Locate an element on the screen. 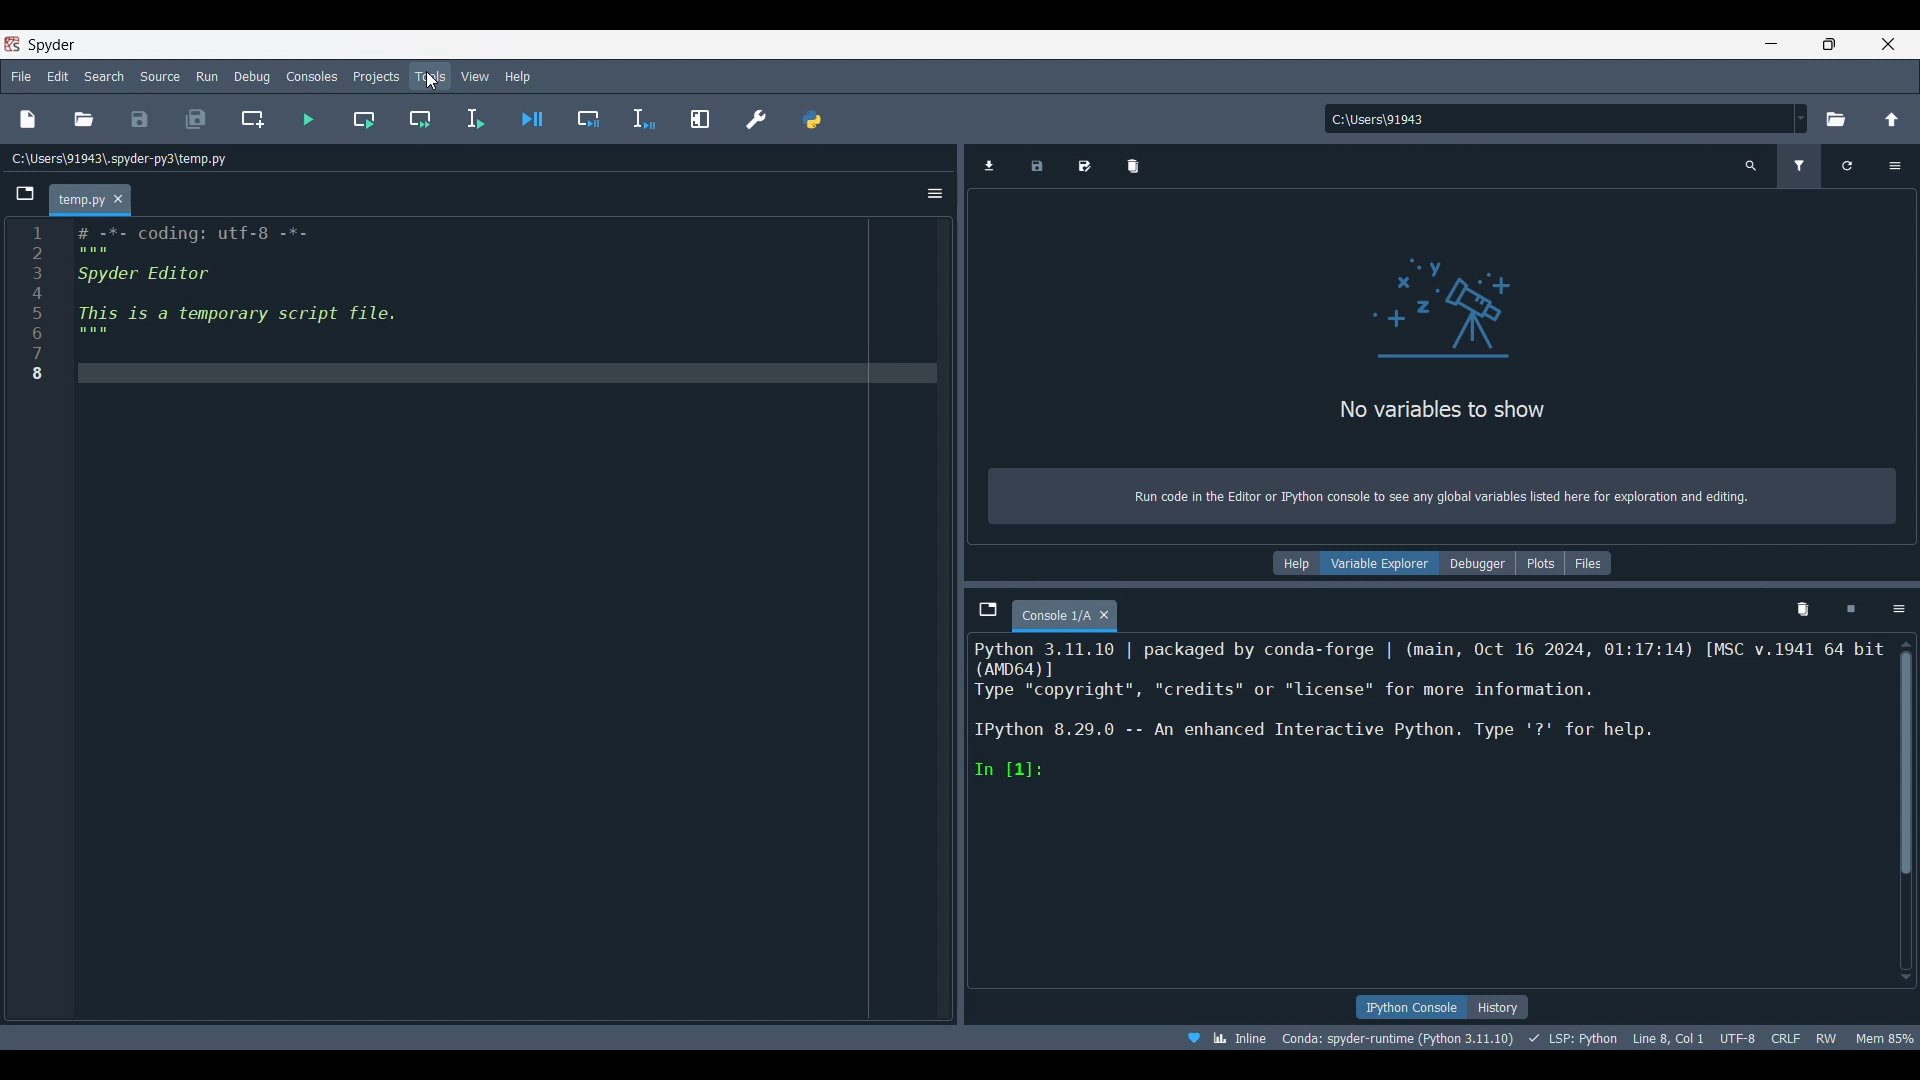  Run current cell is located at coordinates (363, 119).